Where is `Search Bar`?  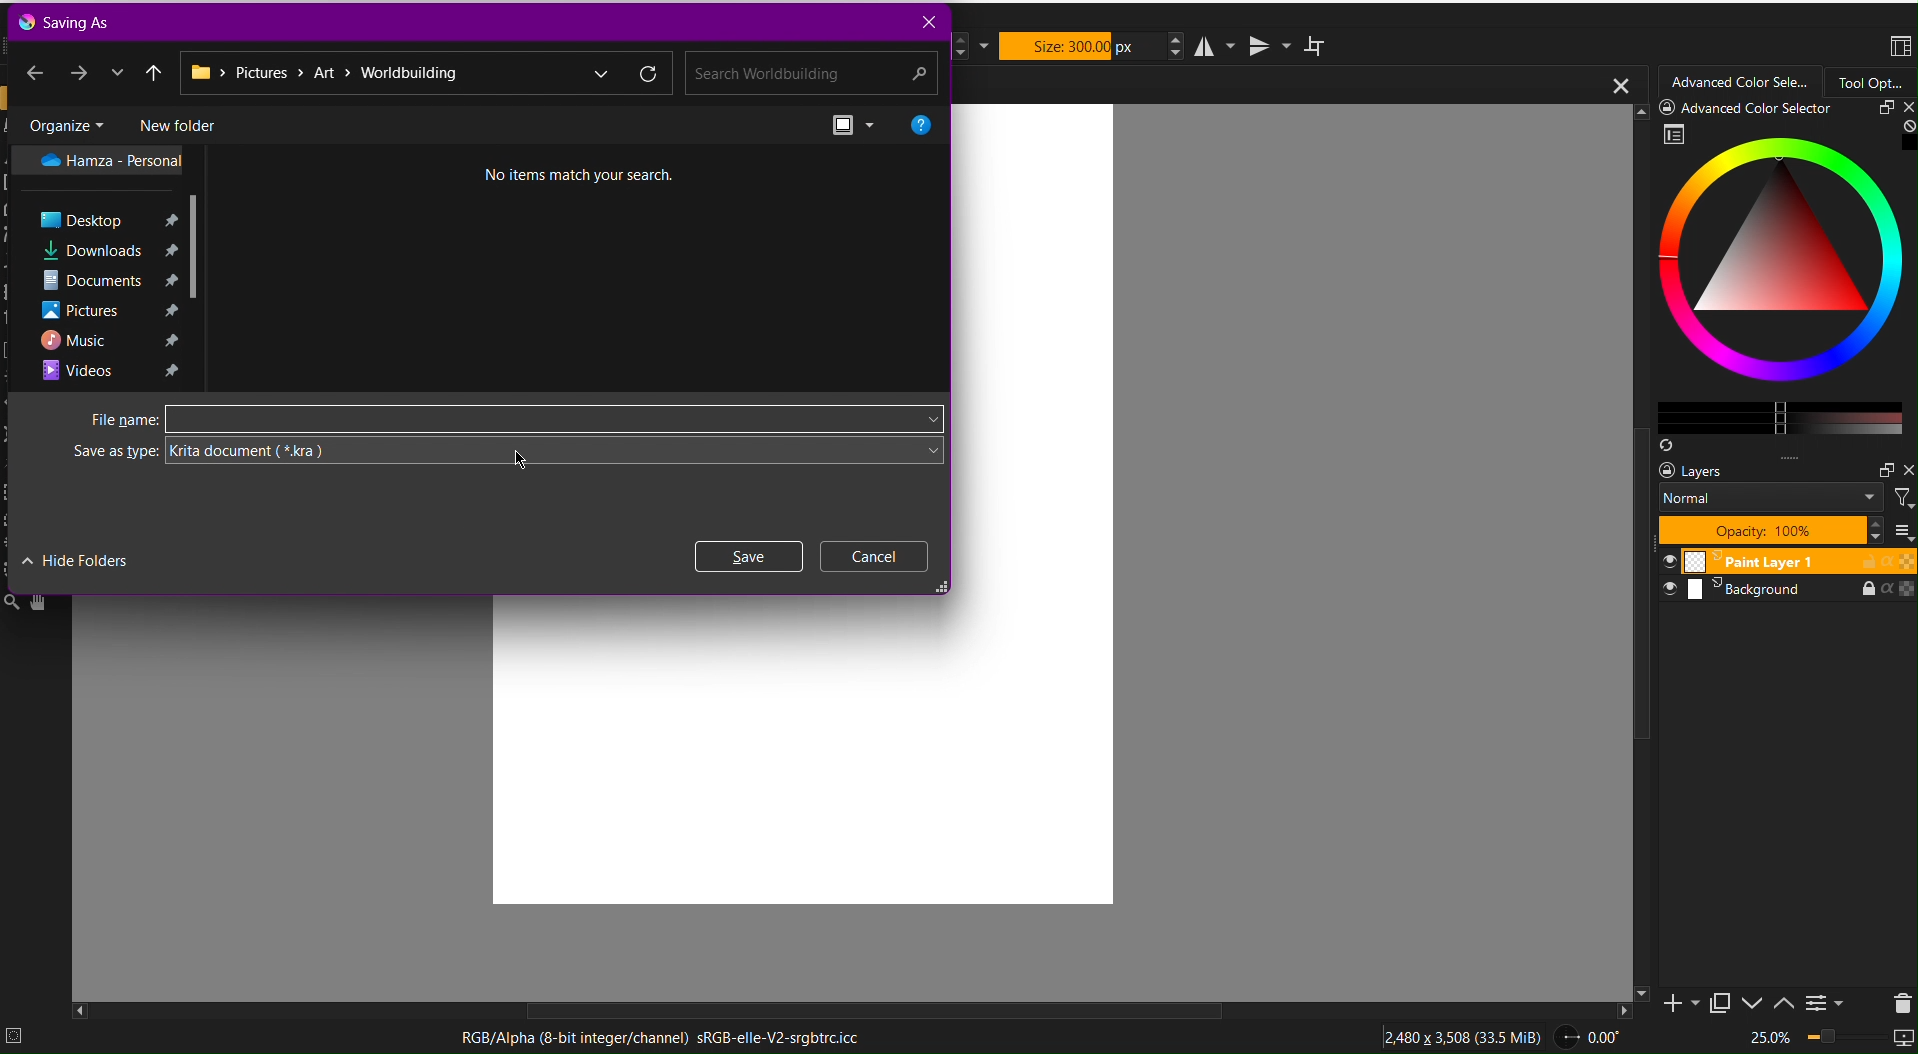
Search Bar is located at coordinates (807, 74).